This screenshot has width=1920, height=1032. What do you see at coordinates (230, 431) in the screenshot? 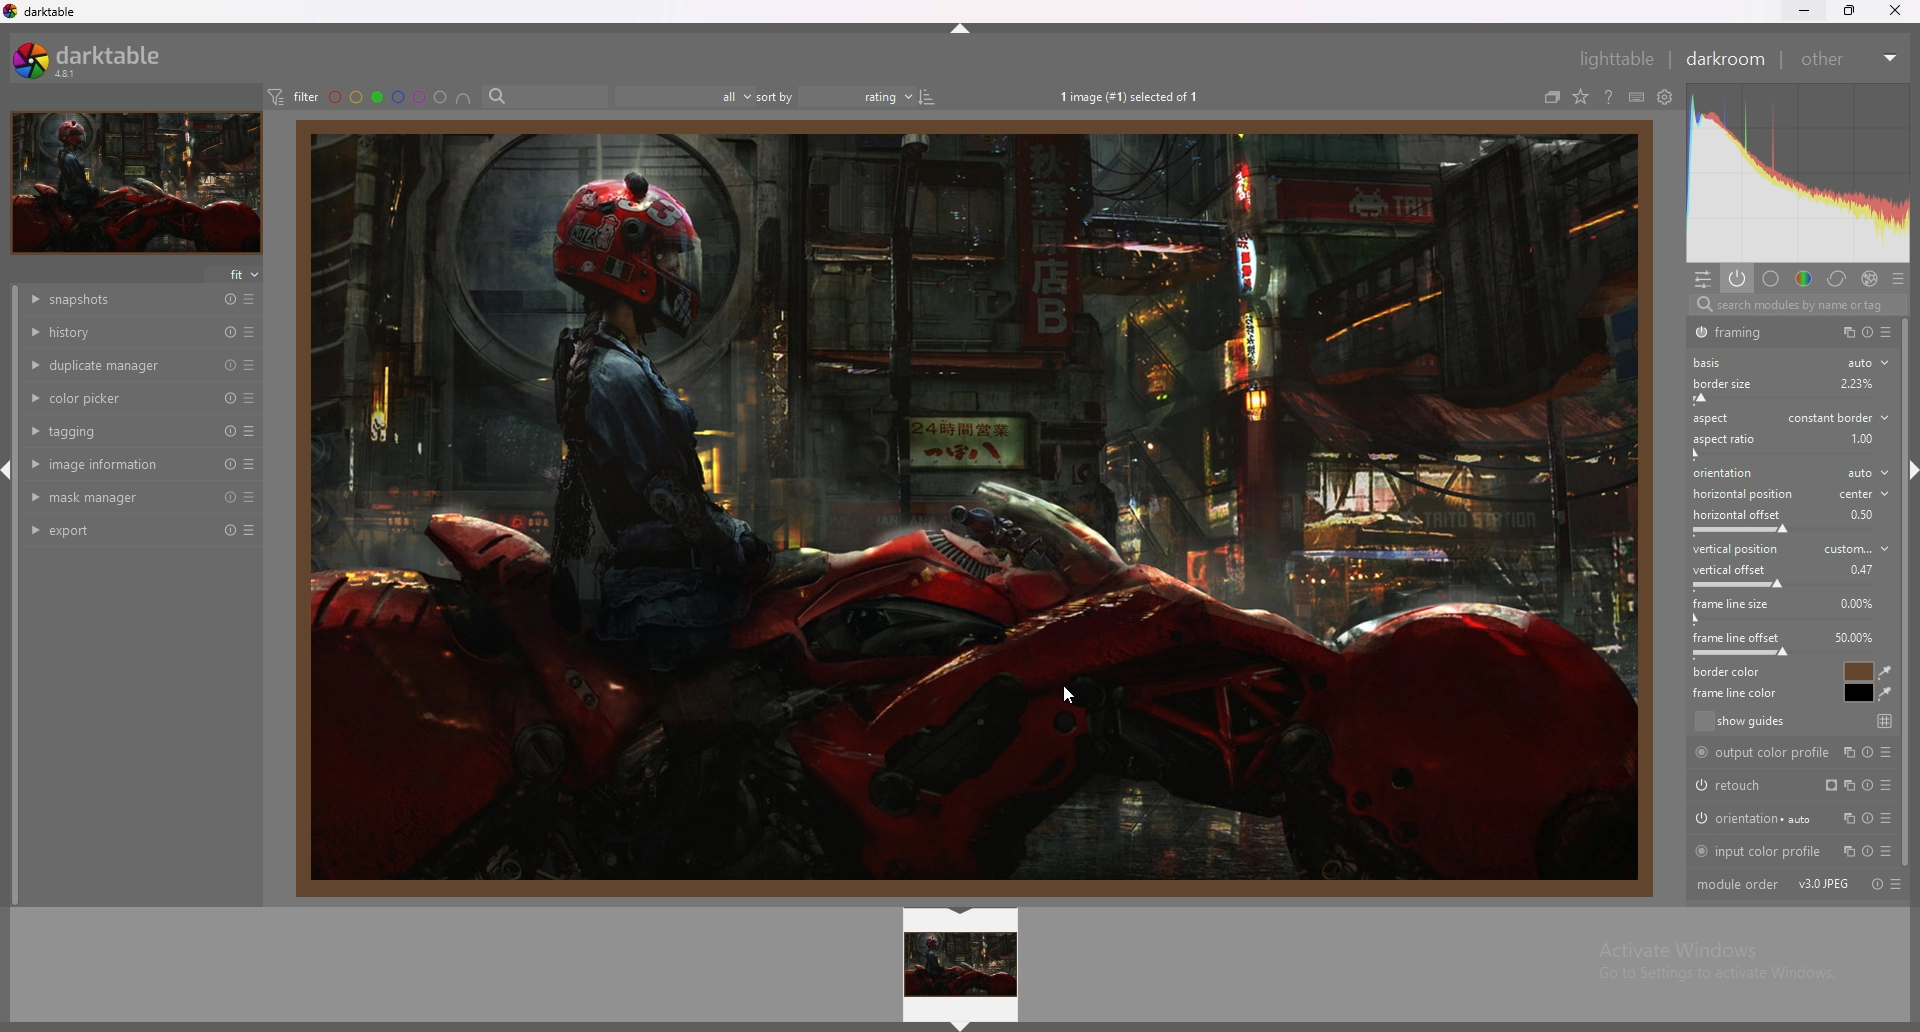
I see `reset` at bounding box center [230, 431].